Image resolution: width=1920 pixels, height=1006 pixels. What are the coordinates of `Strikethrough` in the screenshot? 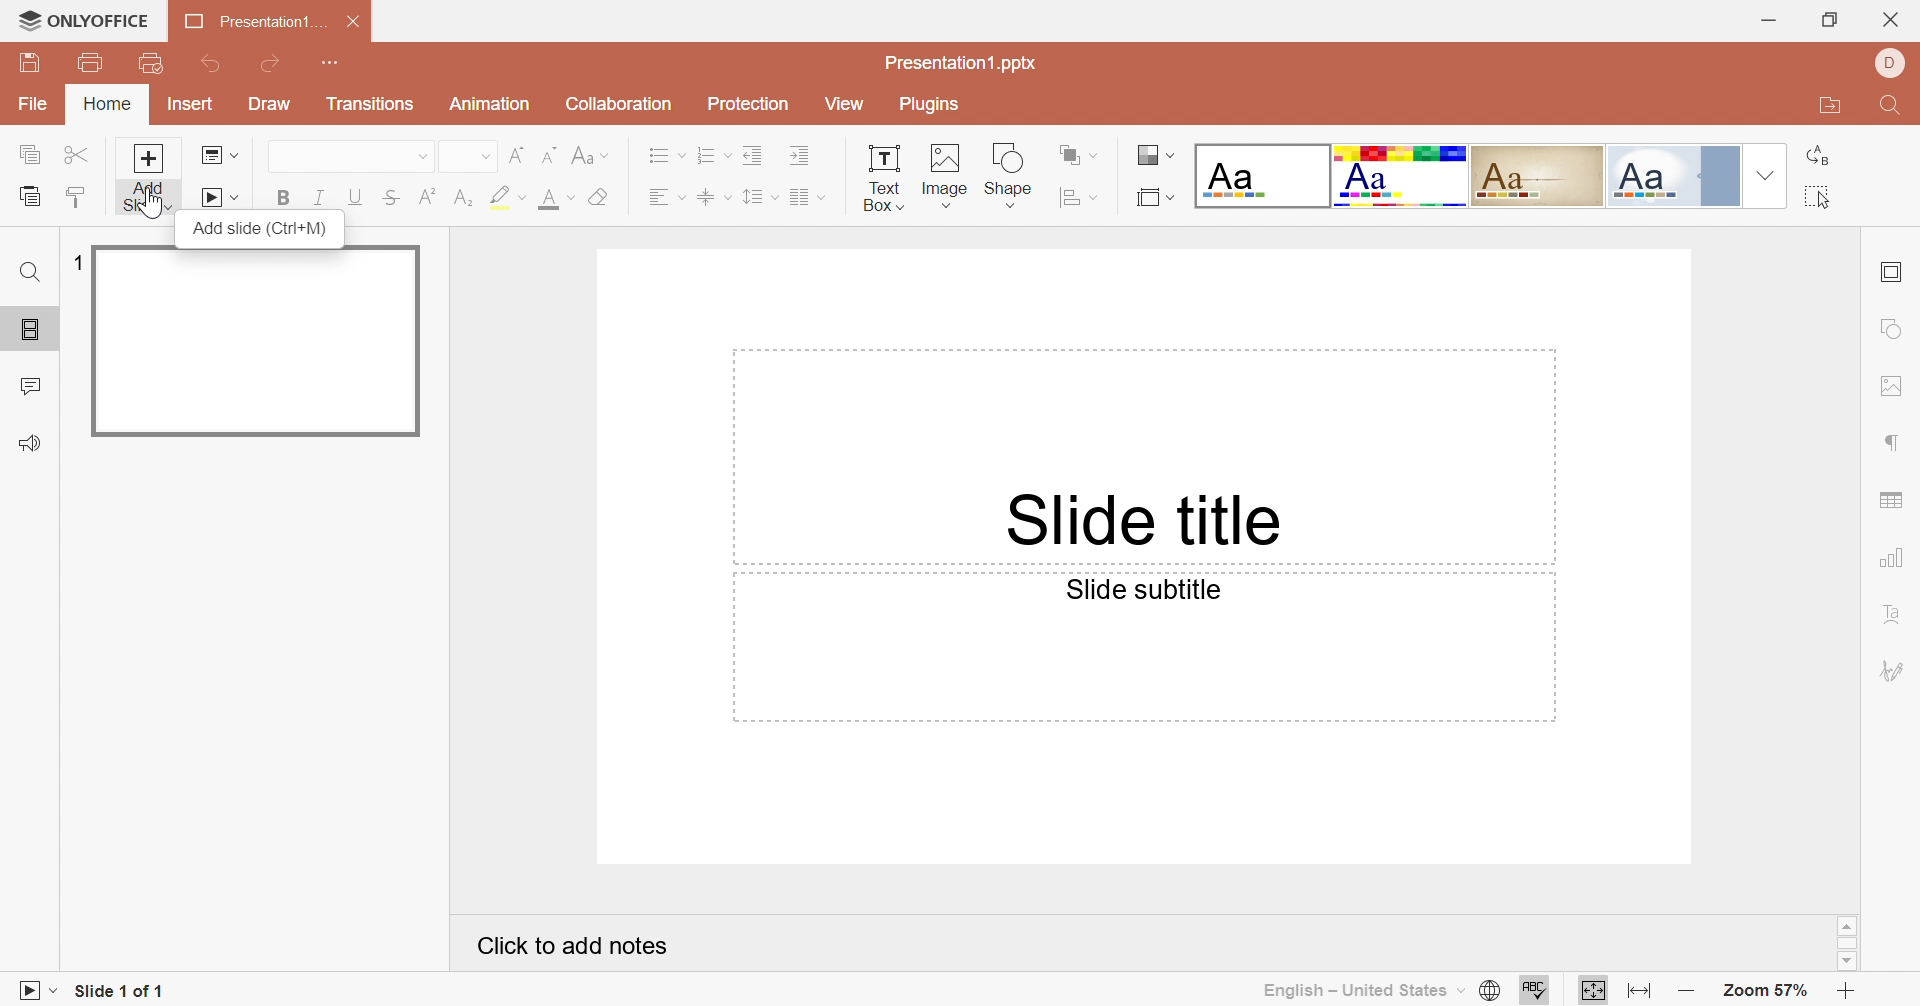 It's located at (389, 198).